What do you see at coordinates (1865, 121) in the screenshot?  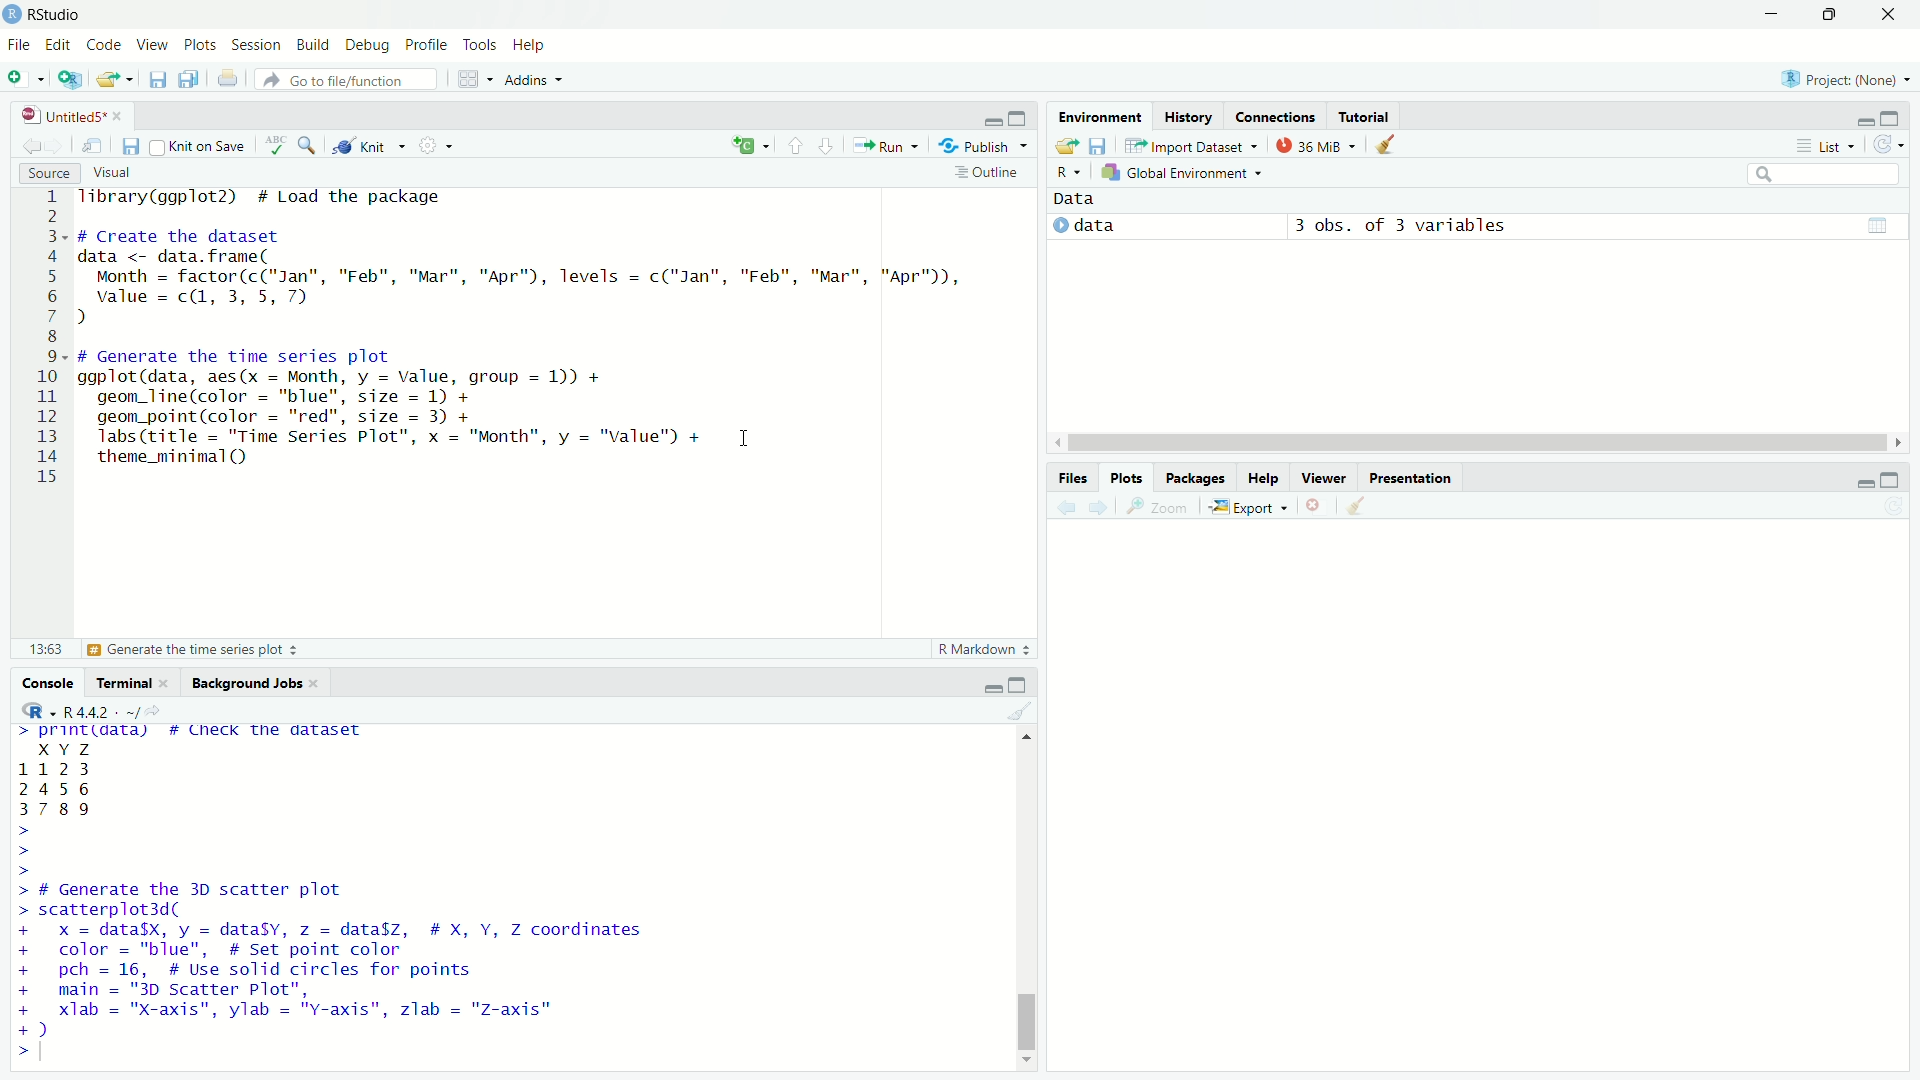 I see `minimize` at bounding box center [1865, 121].